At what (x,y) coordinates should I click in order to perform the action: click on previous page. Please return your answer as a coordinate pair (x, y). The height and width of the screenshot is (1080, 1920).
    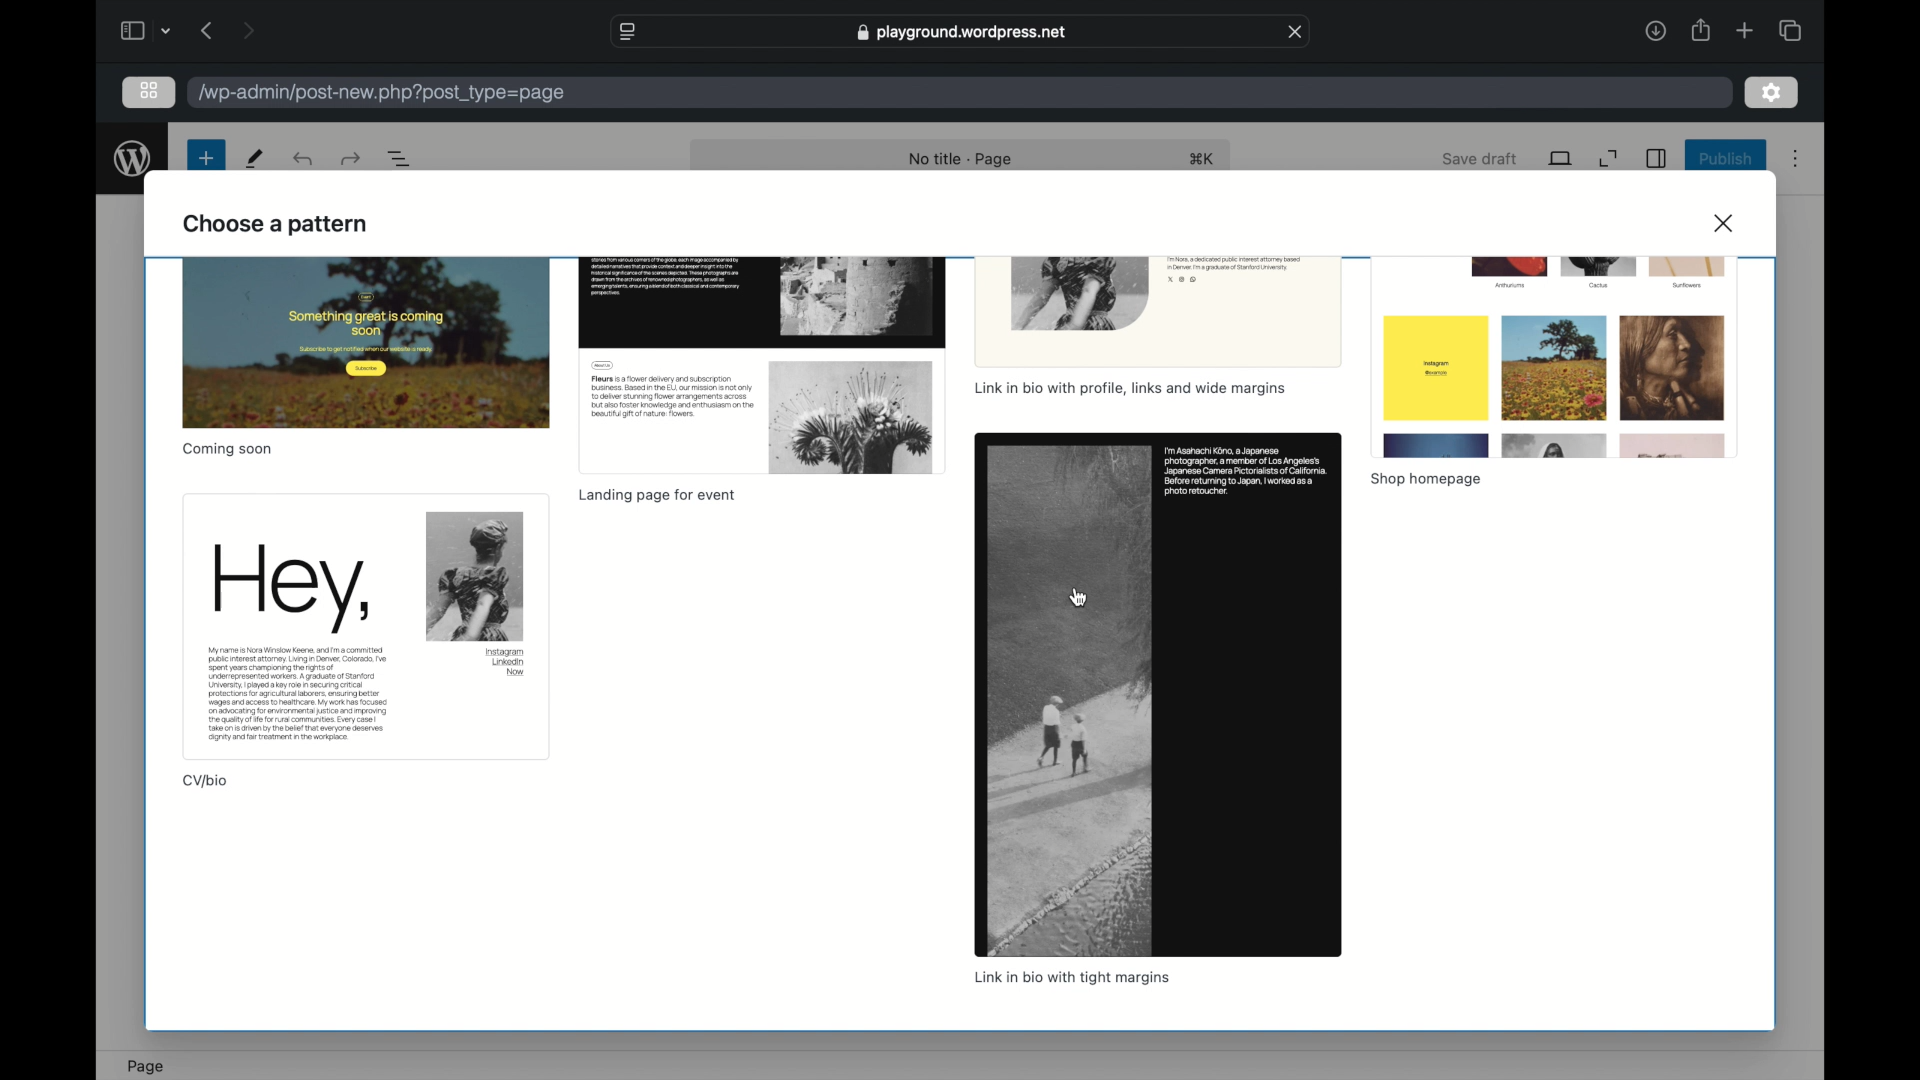
    Looking at the image, I should click on (208, 30).